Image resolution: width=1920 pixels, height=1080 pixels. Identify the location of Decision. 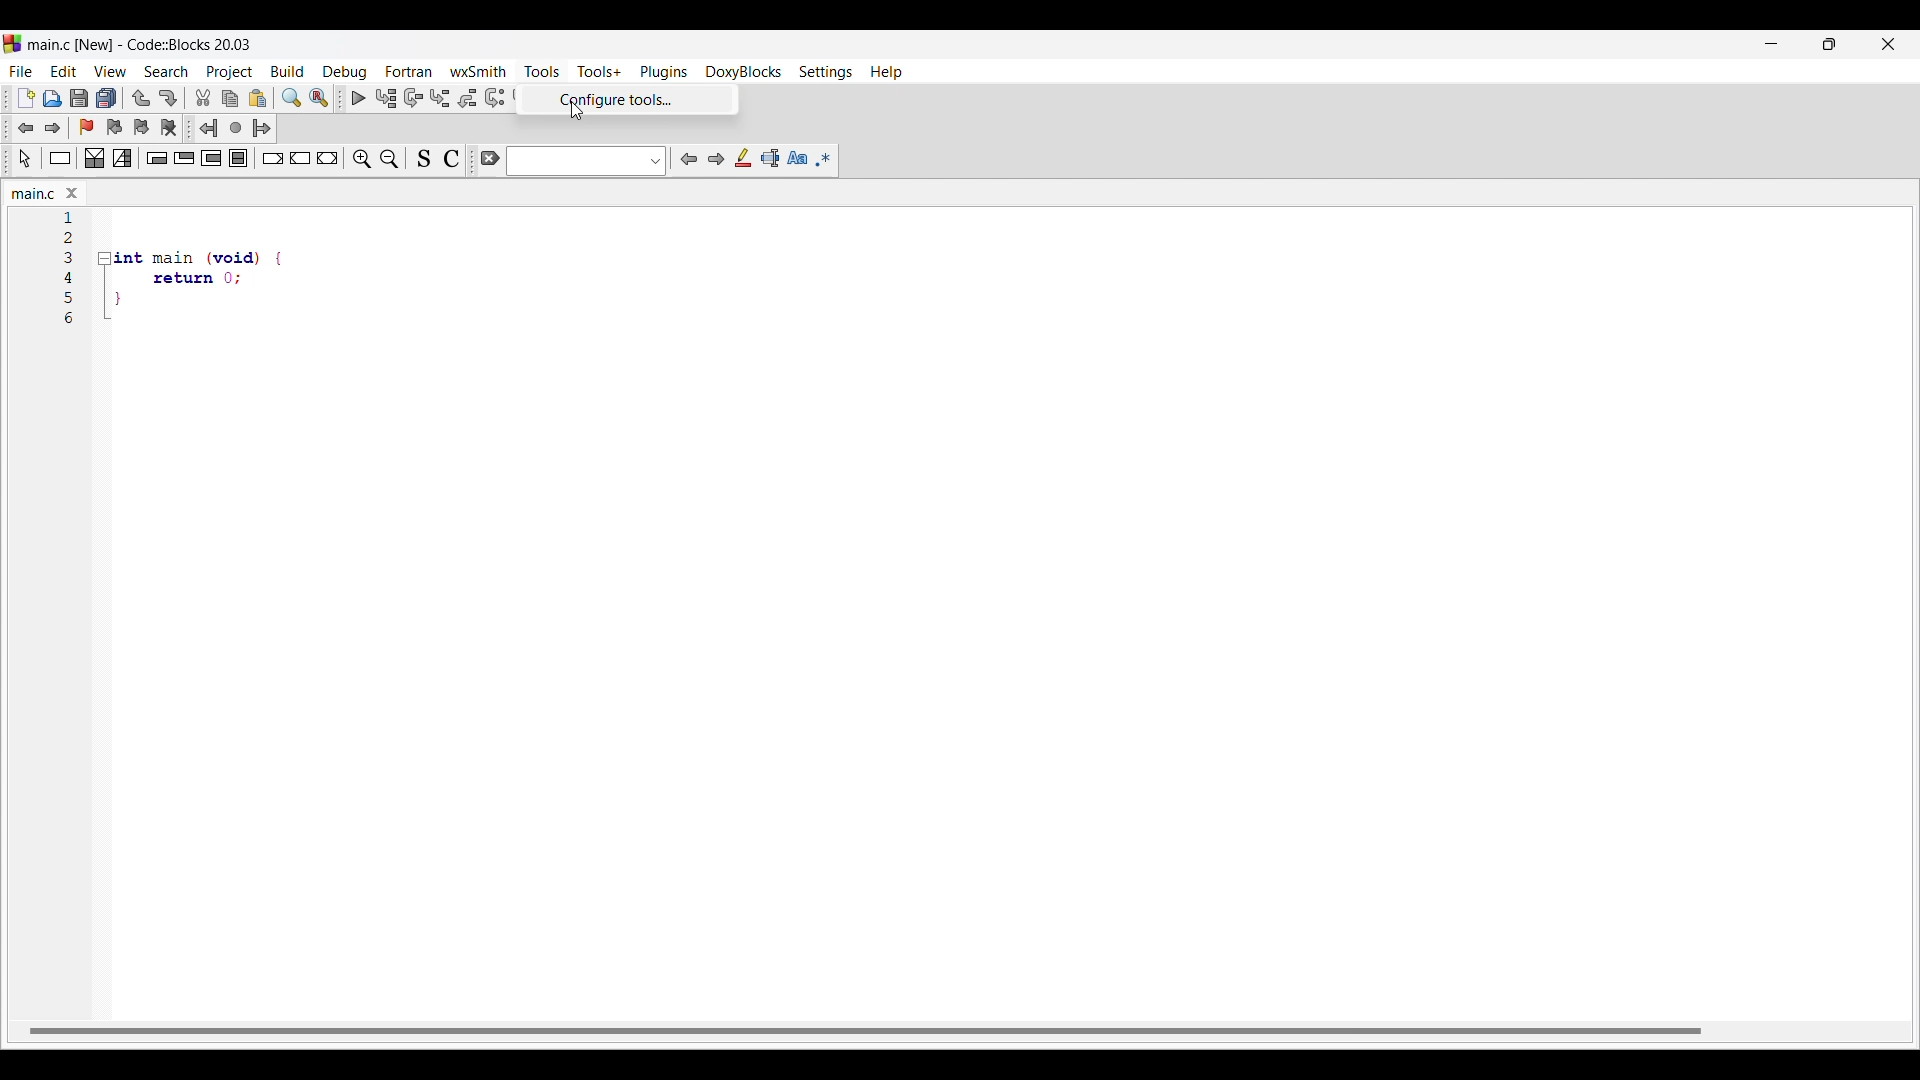
(94, 158).